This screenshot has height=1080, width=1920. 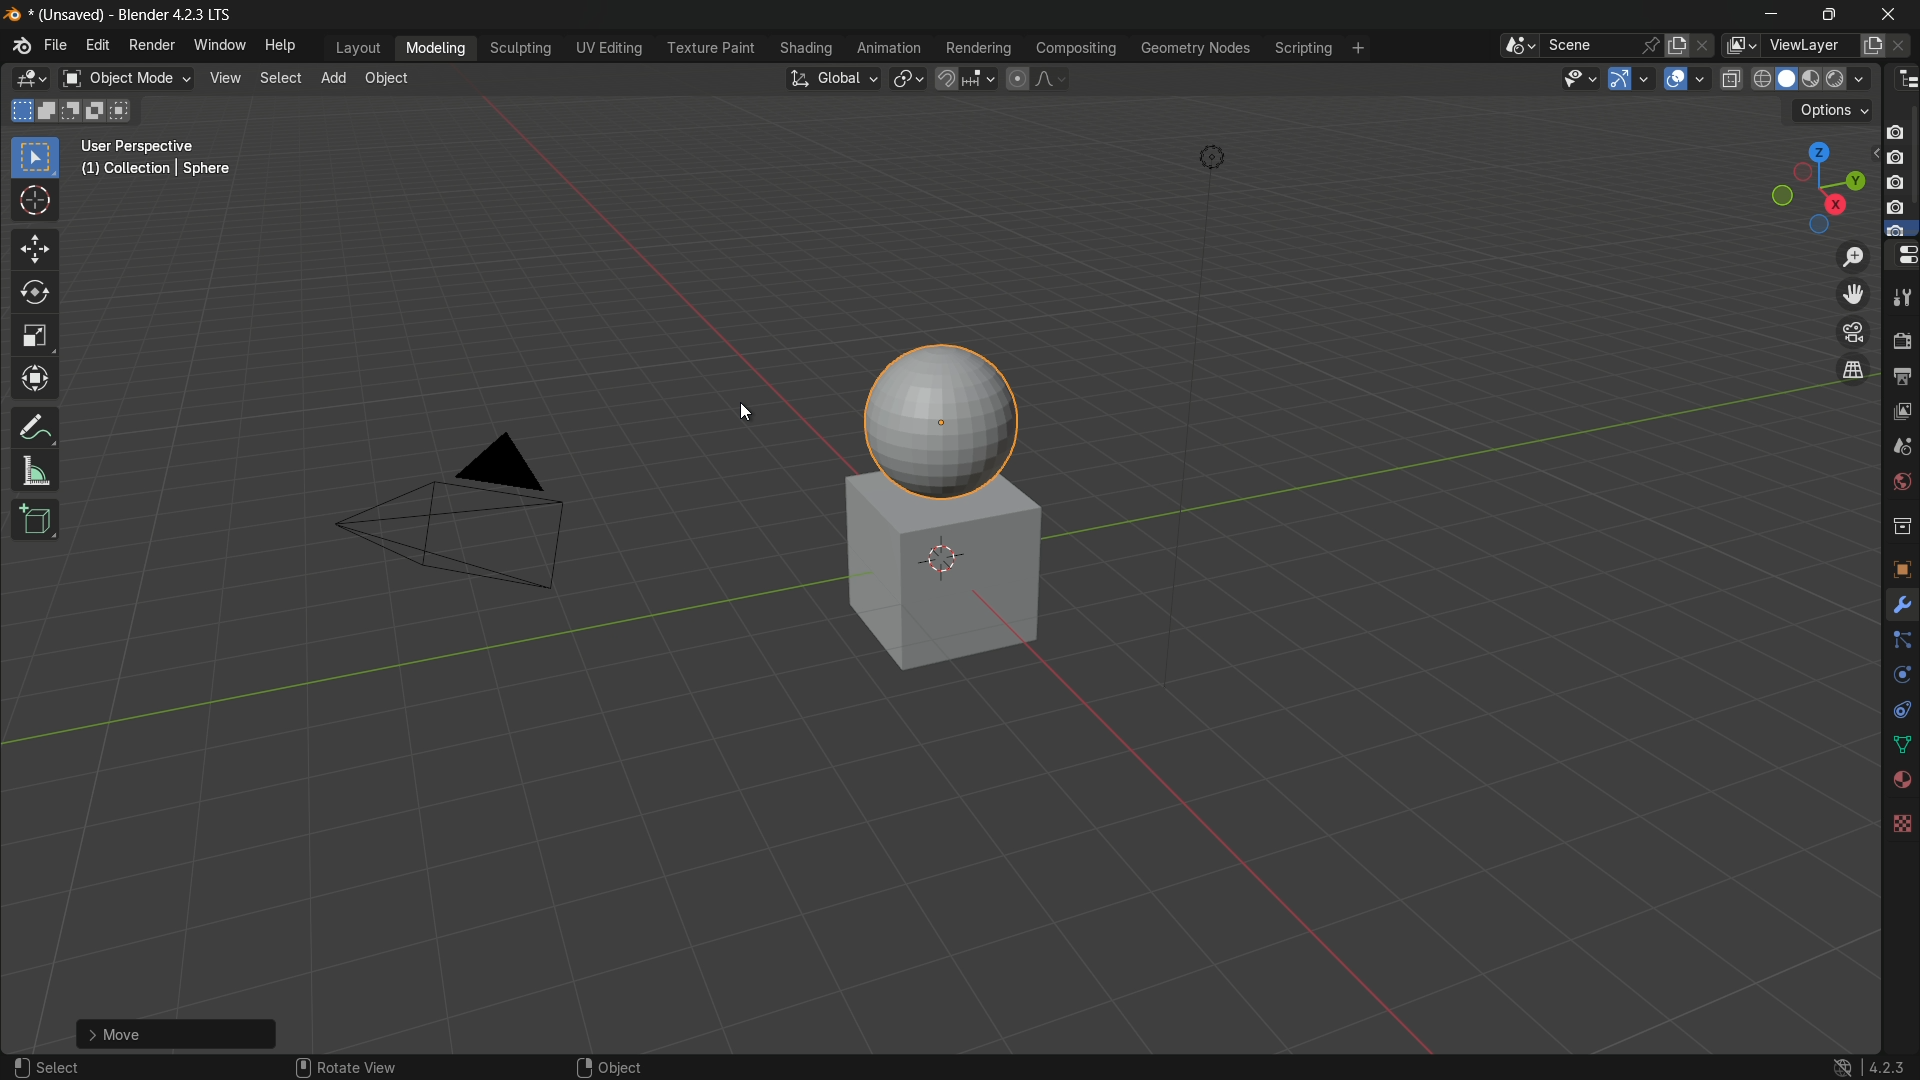 What do you see at coordinates (1832, 110) in the screenshot?
I see `options` at bounding box center [1832, 110].